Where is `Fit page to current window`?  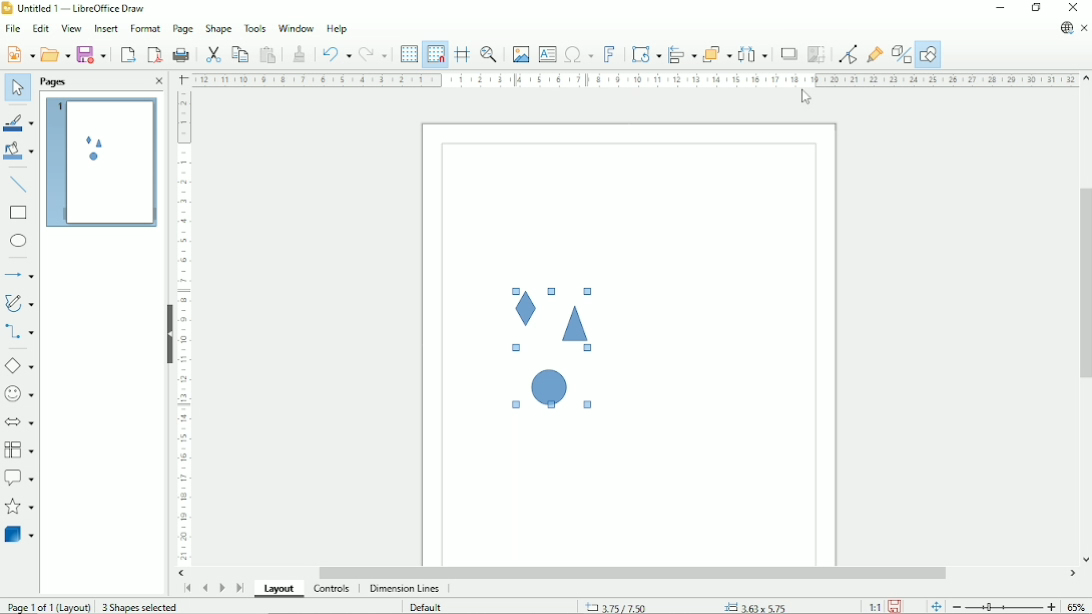 Fit page to current window is located at coordinates (934, 606).